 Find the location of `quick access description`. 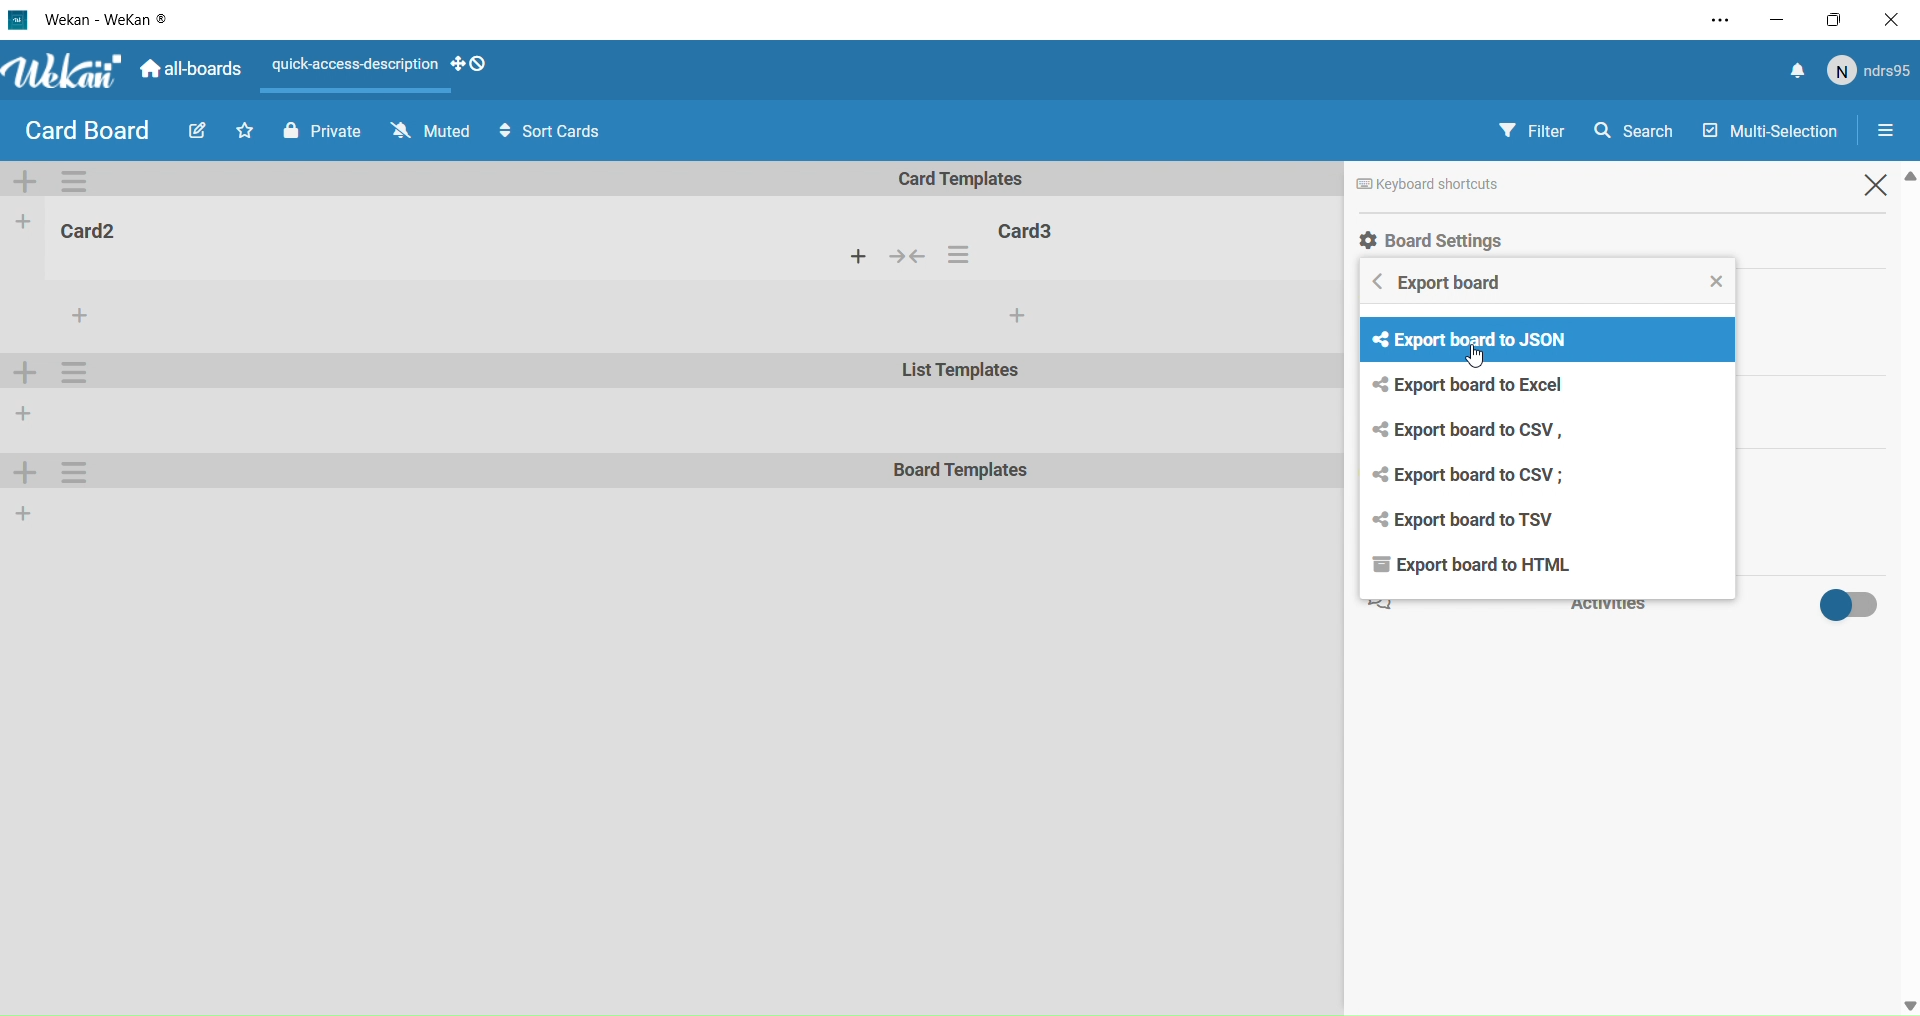

quick access description is located at coordinates (350, 65).